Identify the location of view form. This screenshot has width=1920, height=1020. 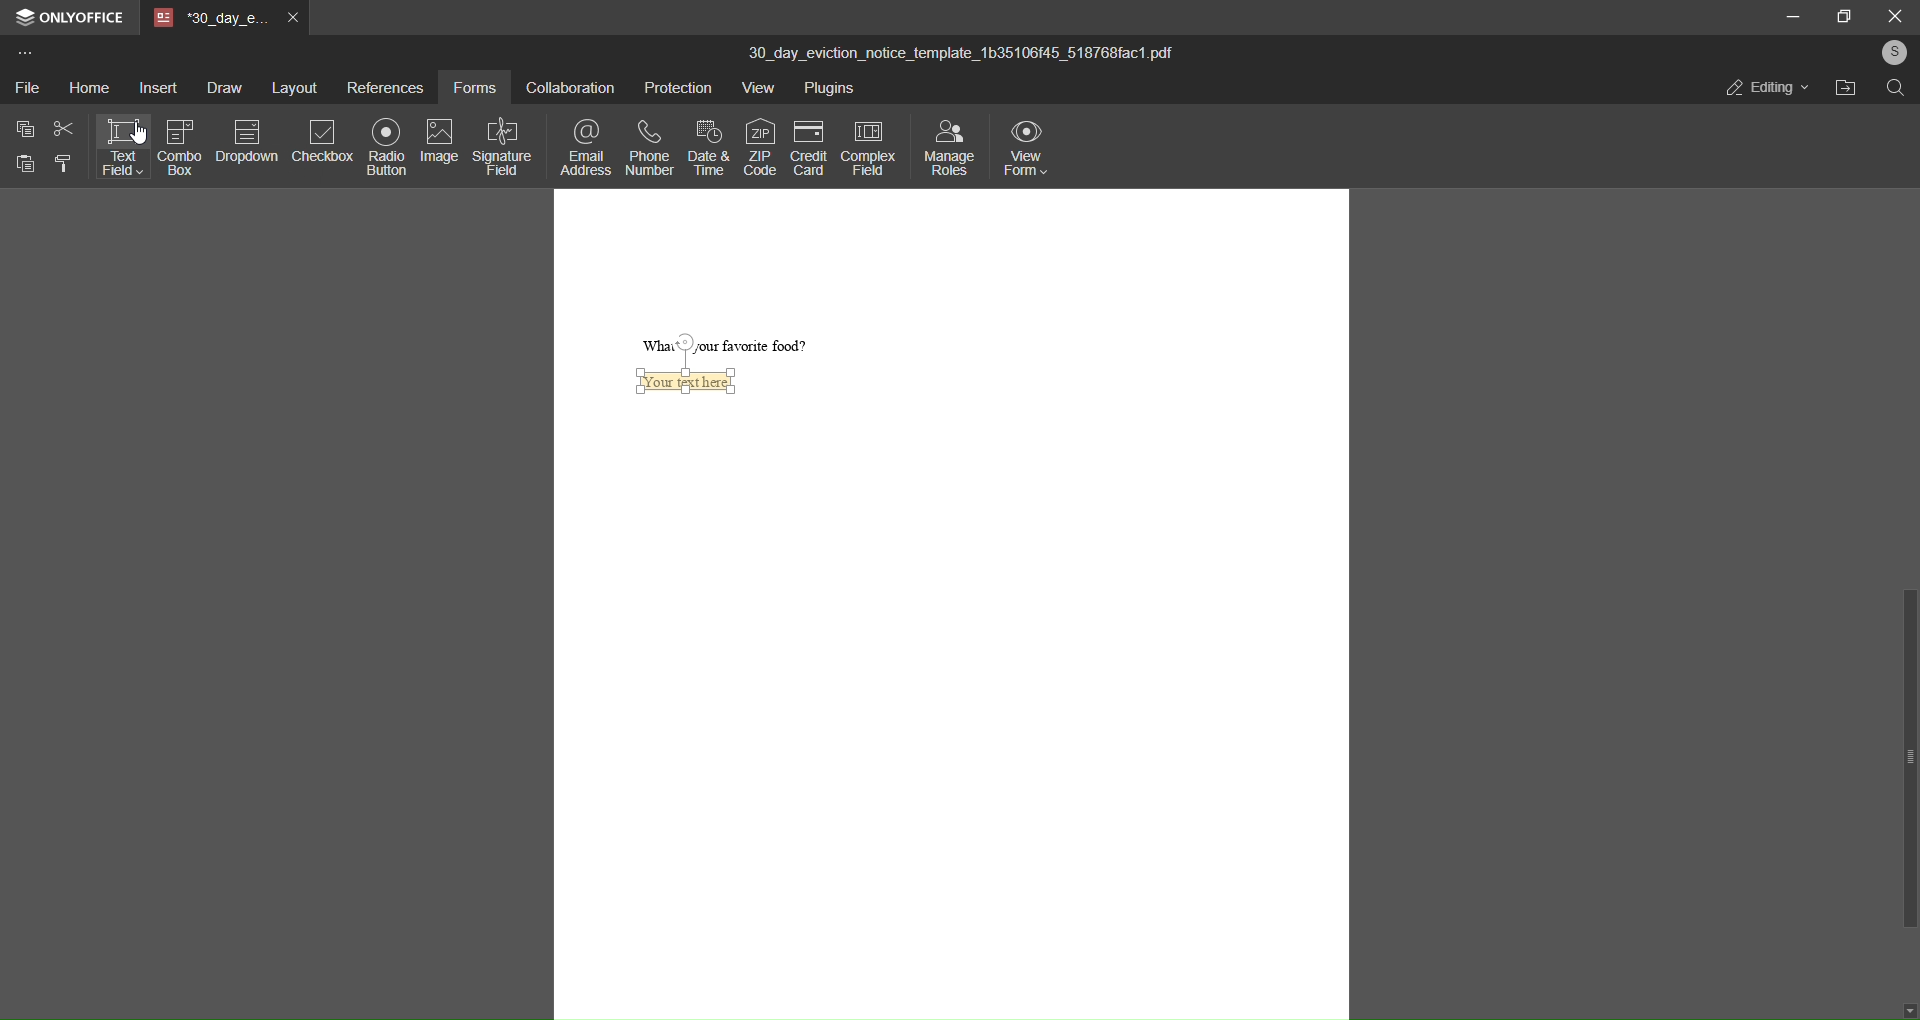
(1024, 150).